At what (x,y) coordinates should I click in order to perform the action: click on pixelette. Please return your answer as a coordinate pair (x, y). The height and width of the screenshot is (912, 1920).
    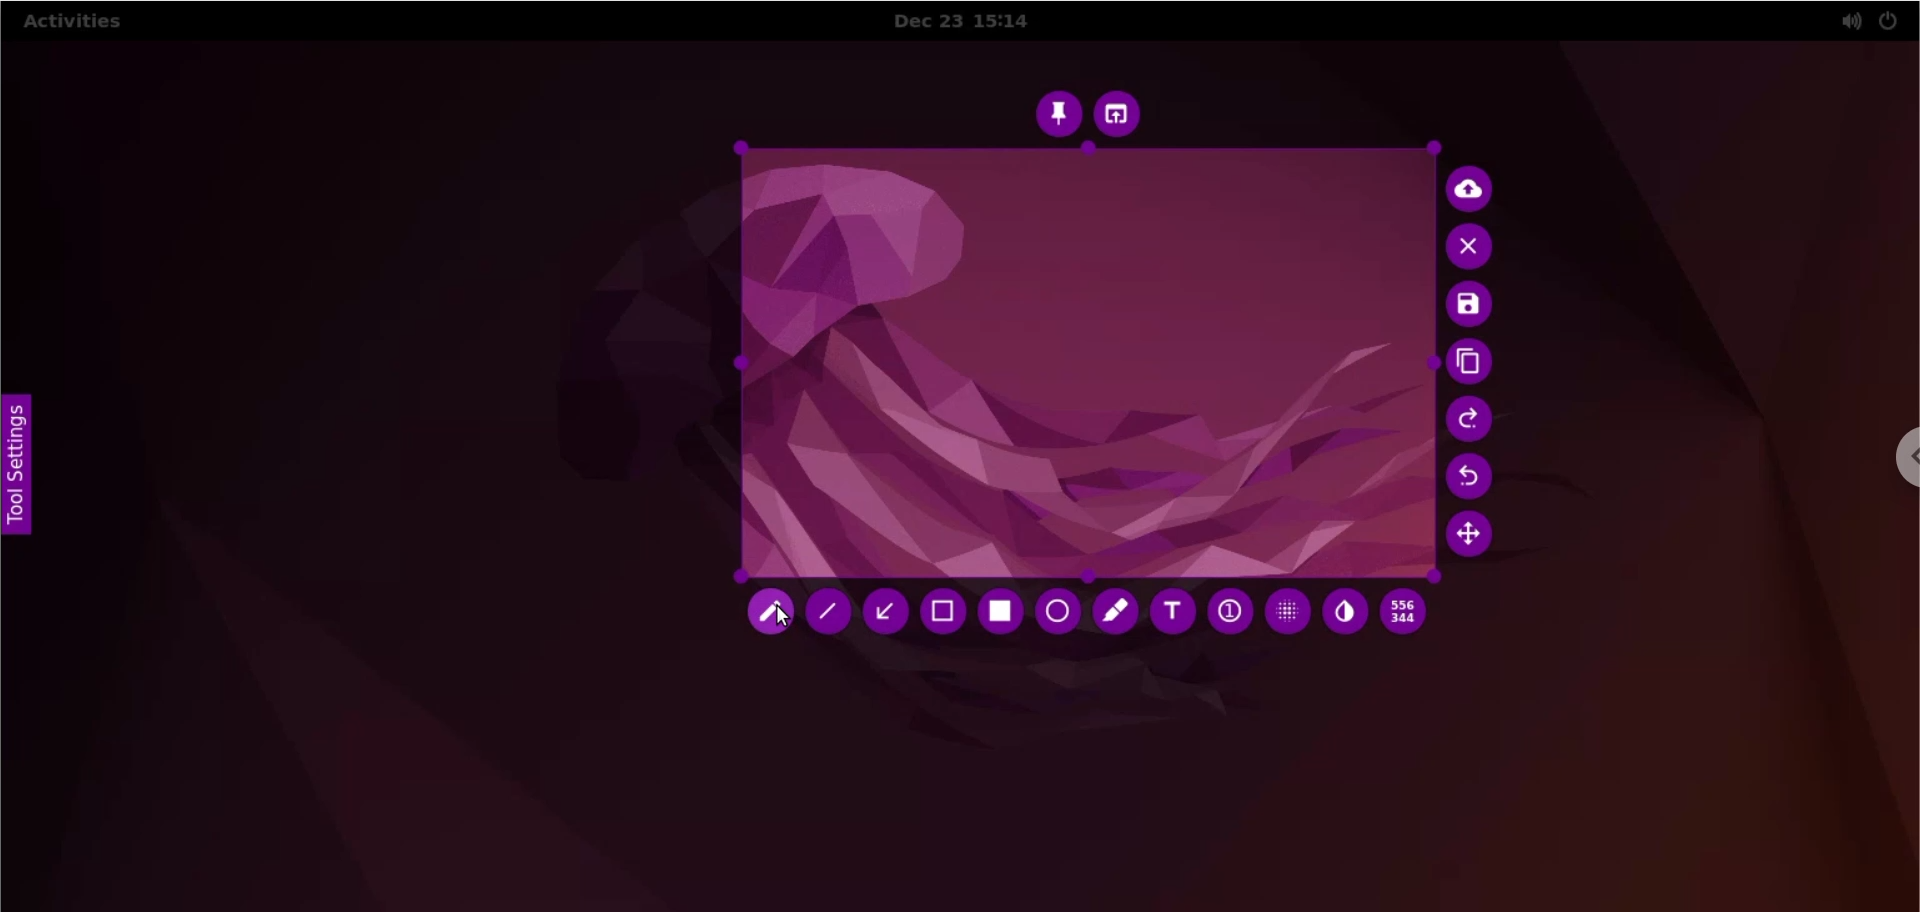
    Looking at the image, I should click on (1289, 614).